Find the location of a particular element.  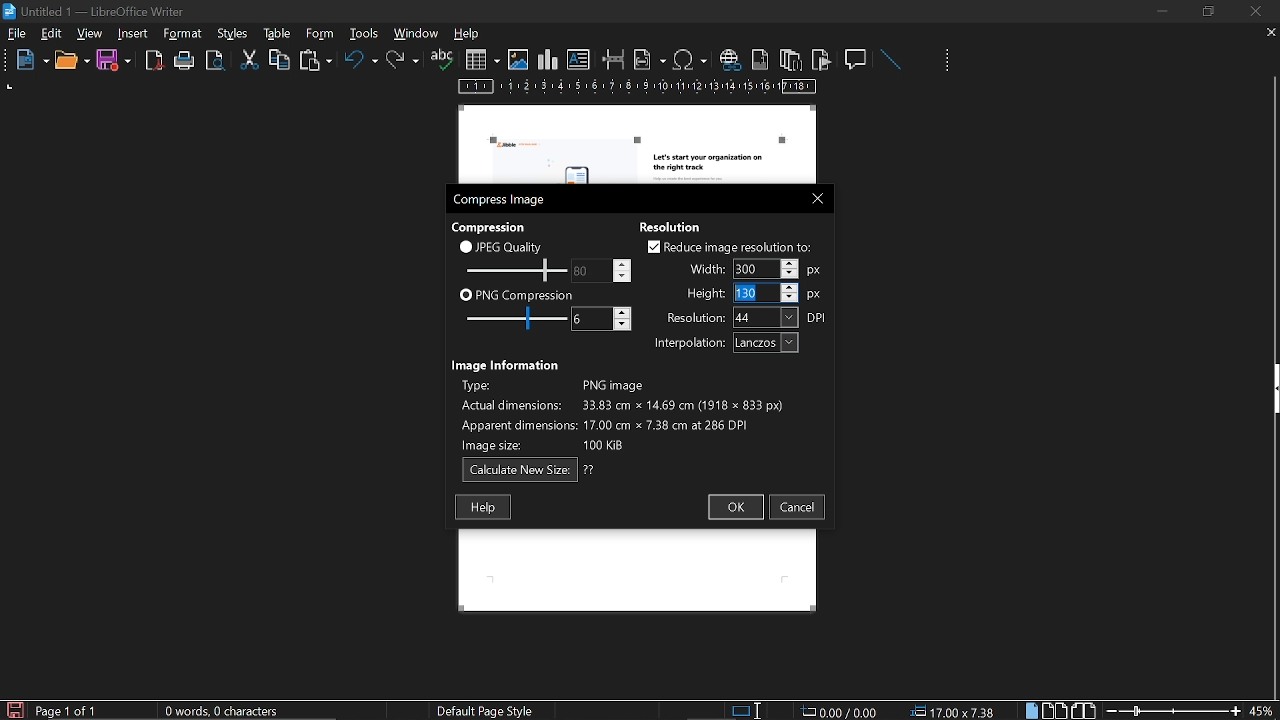

styles is located at coordinates (274, 33).